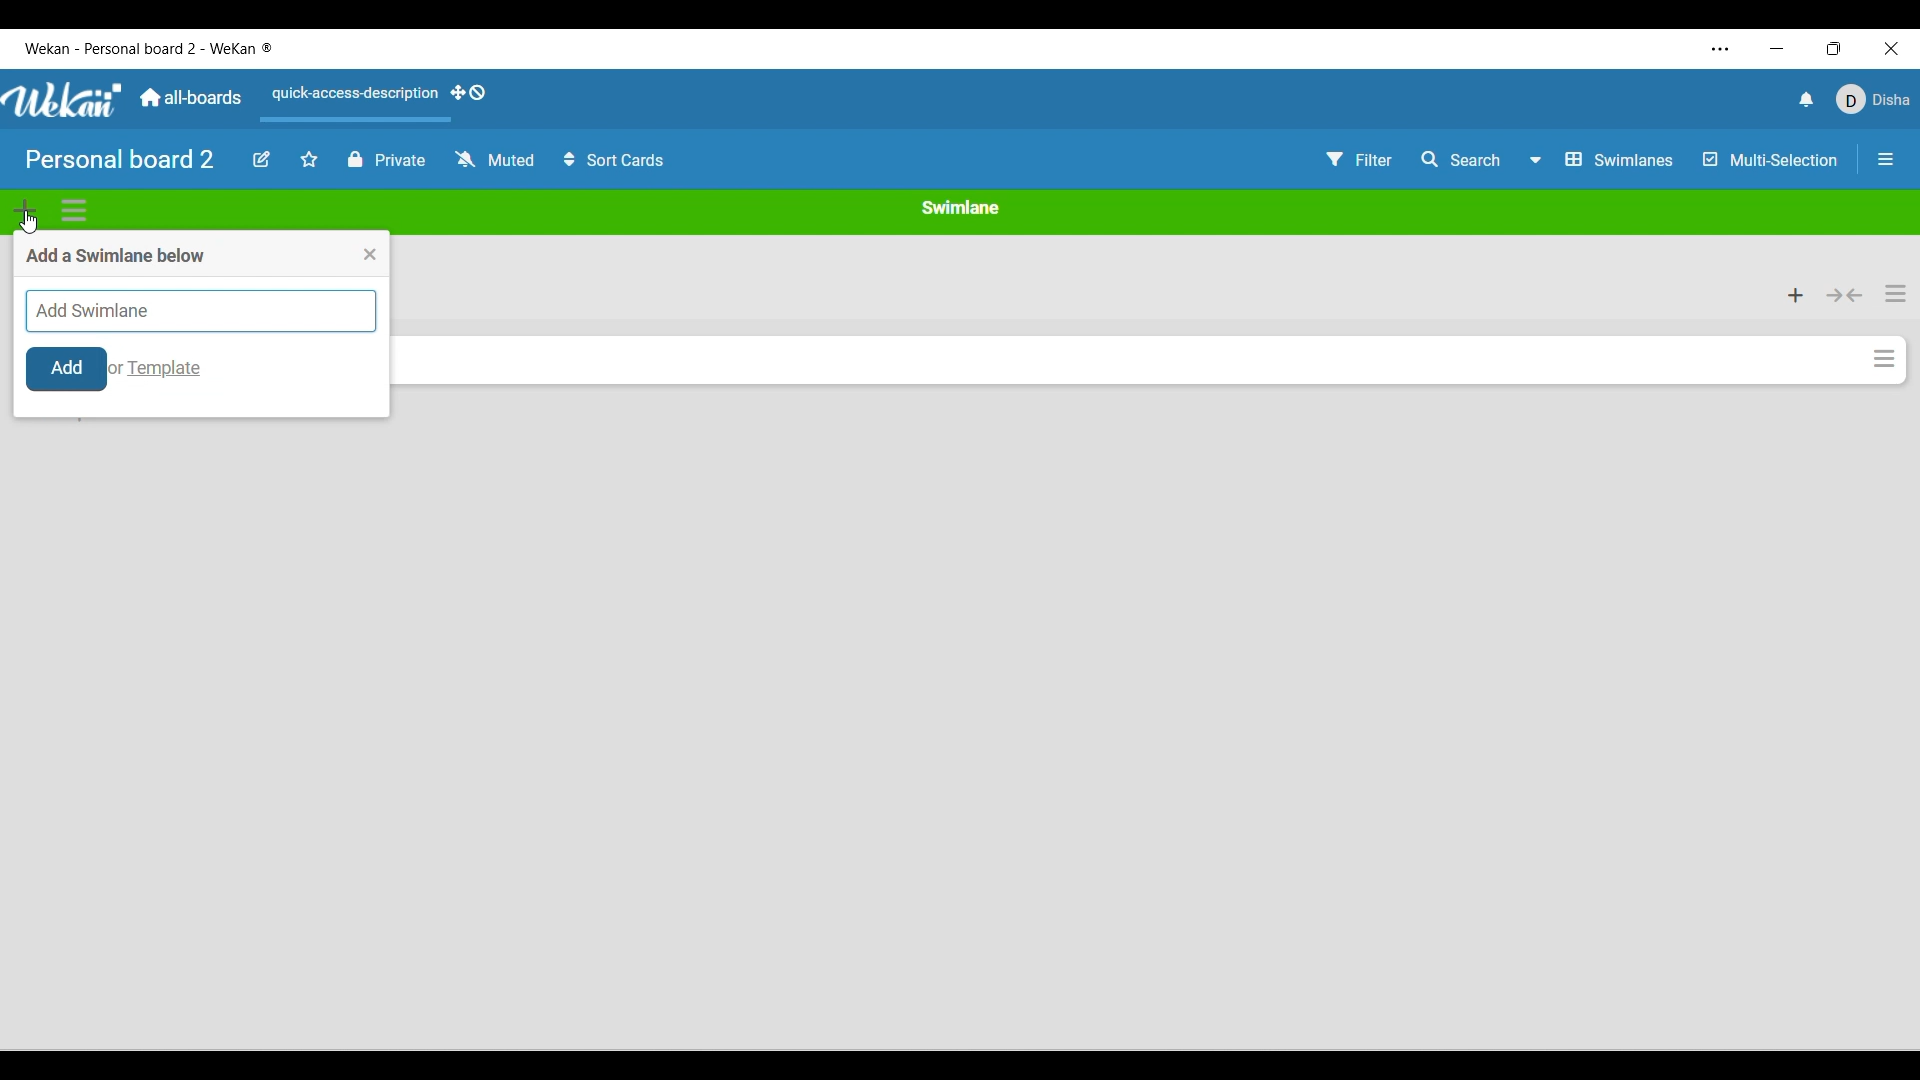  Describe the element at coordinates (67, 369) in the screenshot. I see `Add inputs made to board` at that location.